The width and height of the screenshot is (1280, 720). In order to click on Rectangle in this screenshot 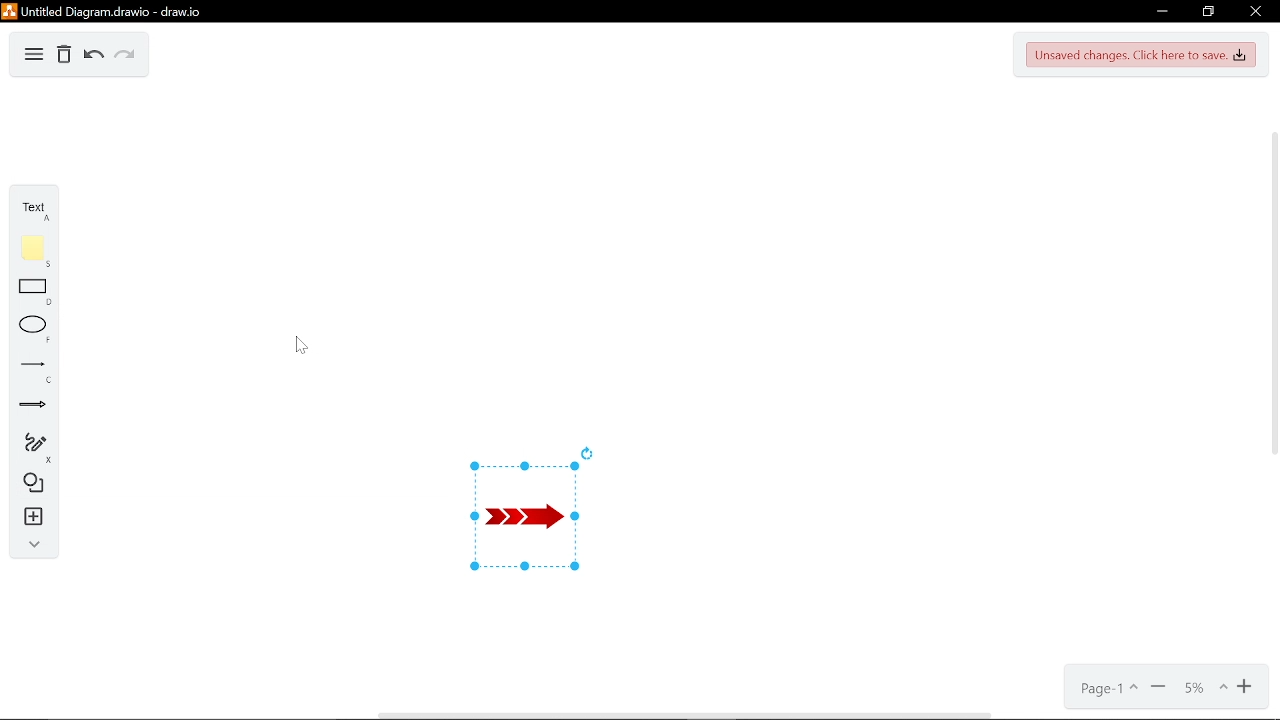, I will do `click(27, 291)`.